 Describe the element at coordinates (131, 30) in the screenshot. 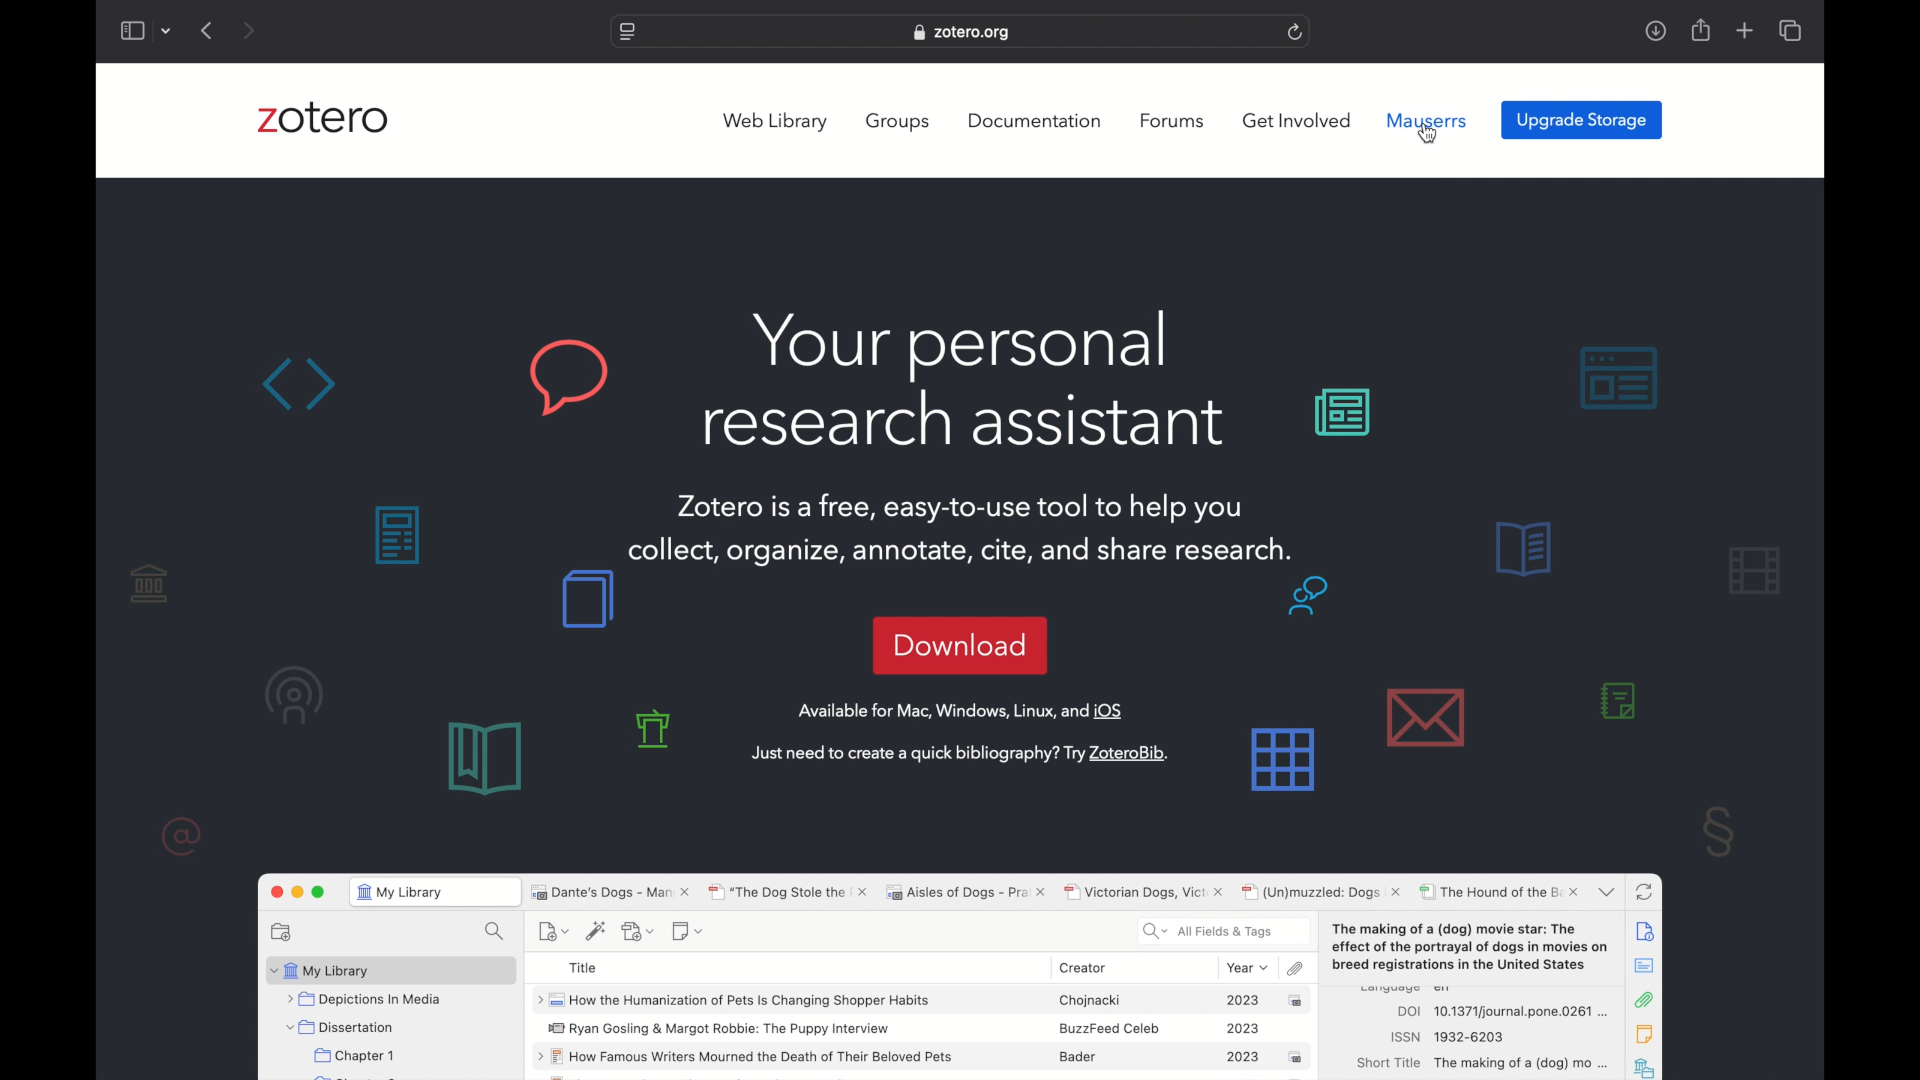

I see `show sidebar` at that location.